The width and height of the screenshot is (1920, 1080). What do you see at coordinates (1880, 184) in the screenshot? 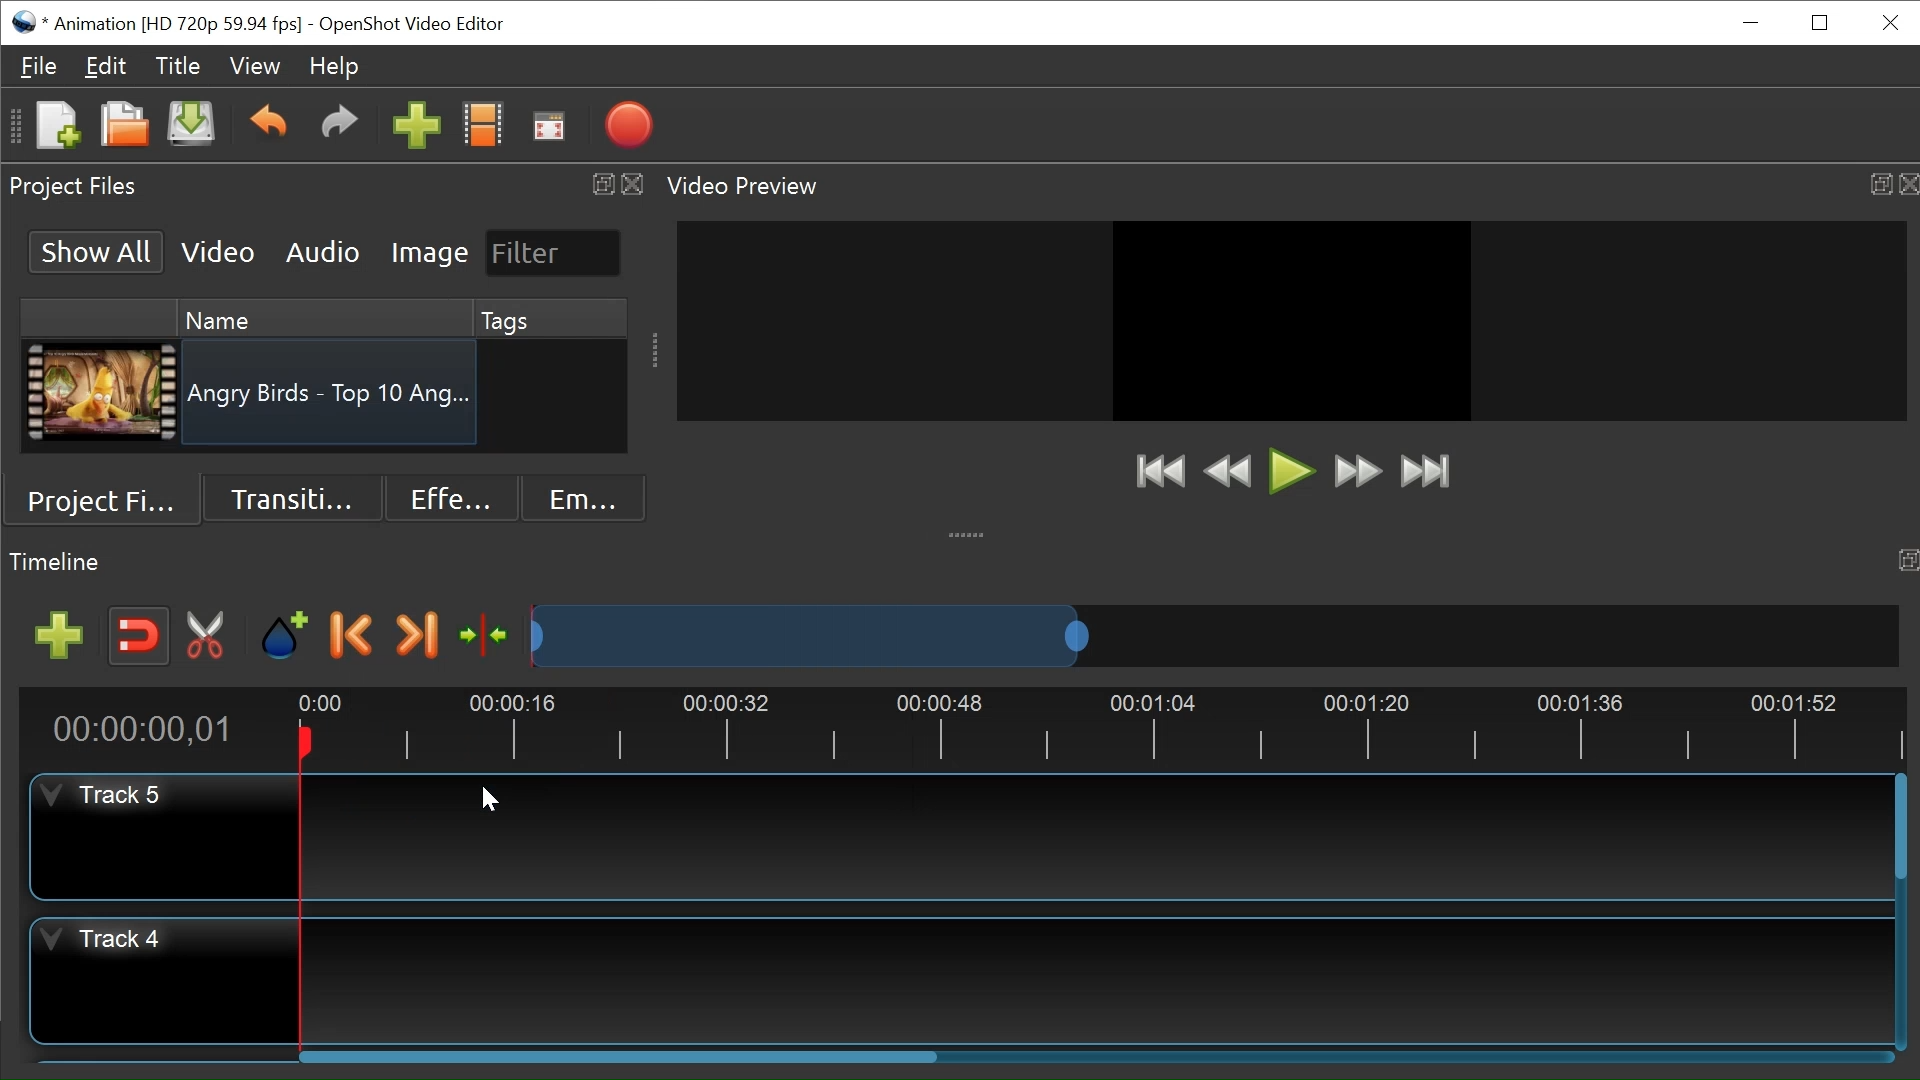
I see `Maximize` at bounding box center [1880, 184].